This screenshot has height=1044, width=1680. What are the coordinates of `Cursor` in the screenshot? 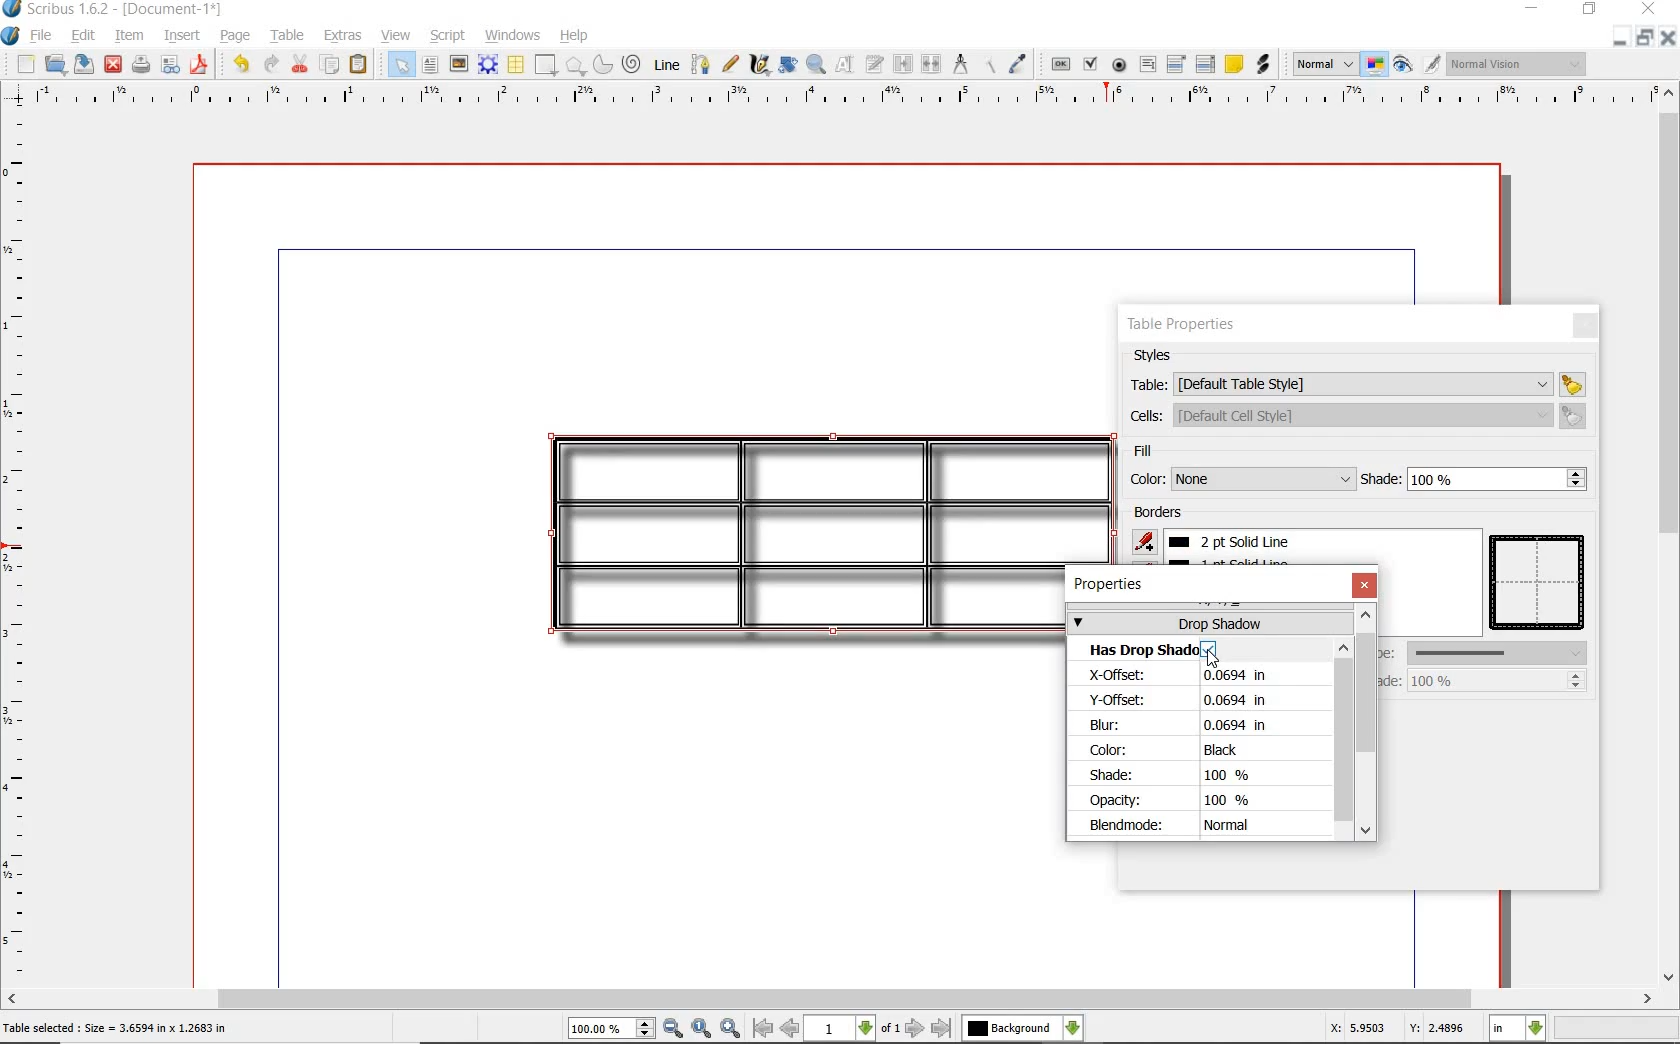 It's located at (1212, 659).